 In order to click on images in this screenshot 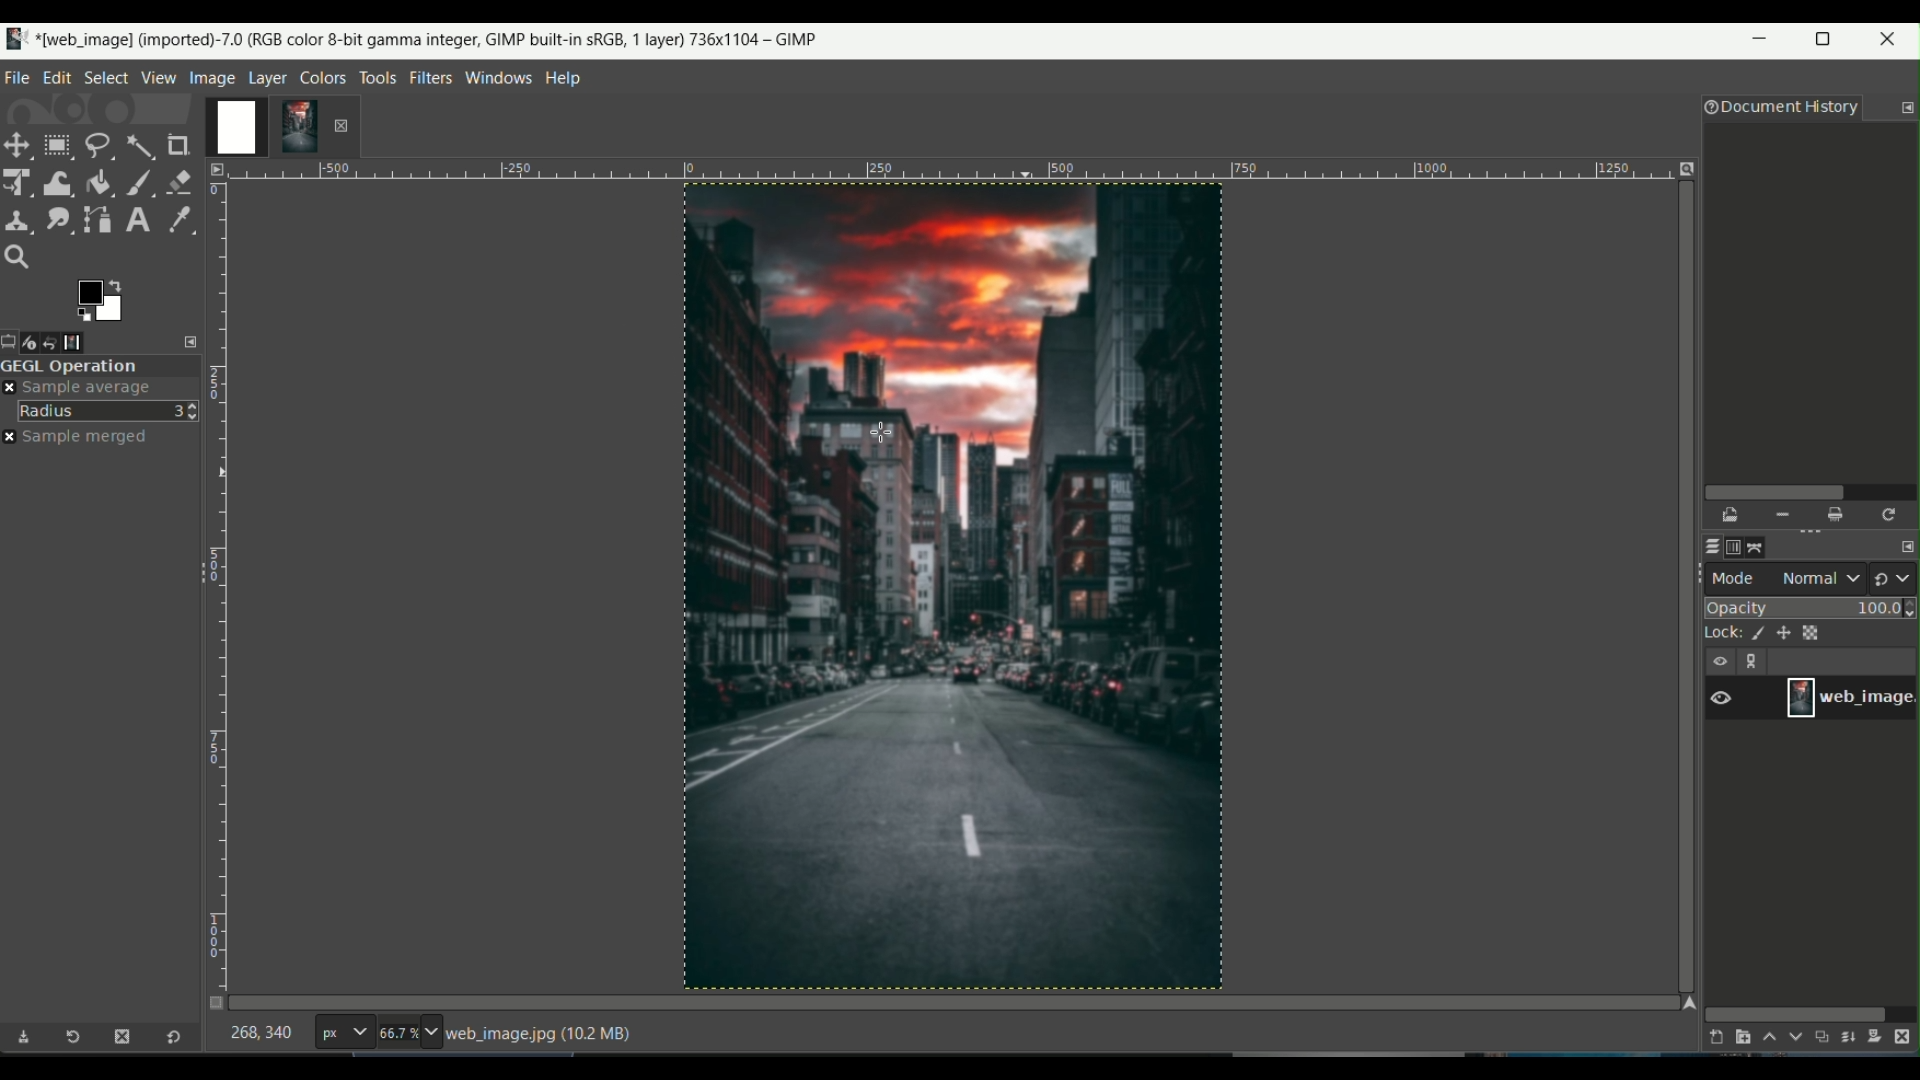, I will do `click(87, 342)`.